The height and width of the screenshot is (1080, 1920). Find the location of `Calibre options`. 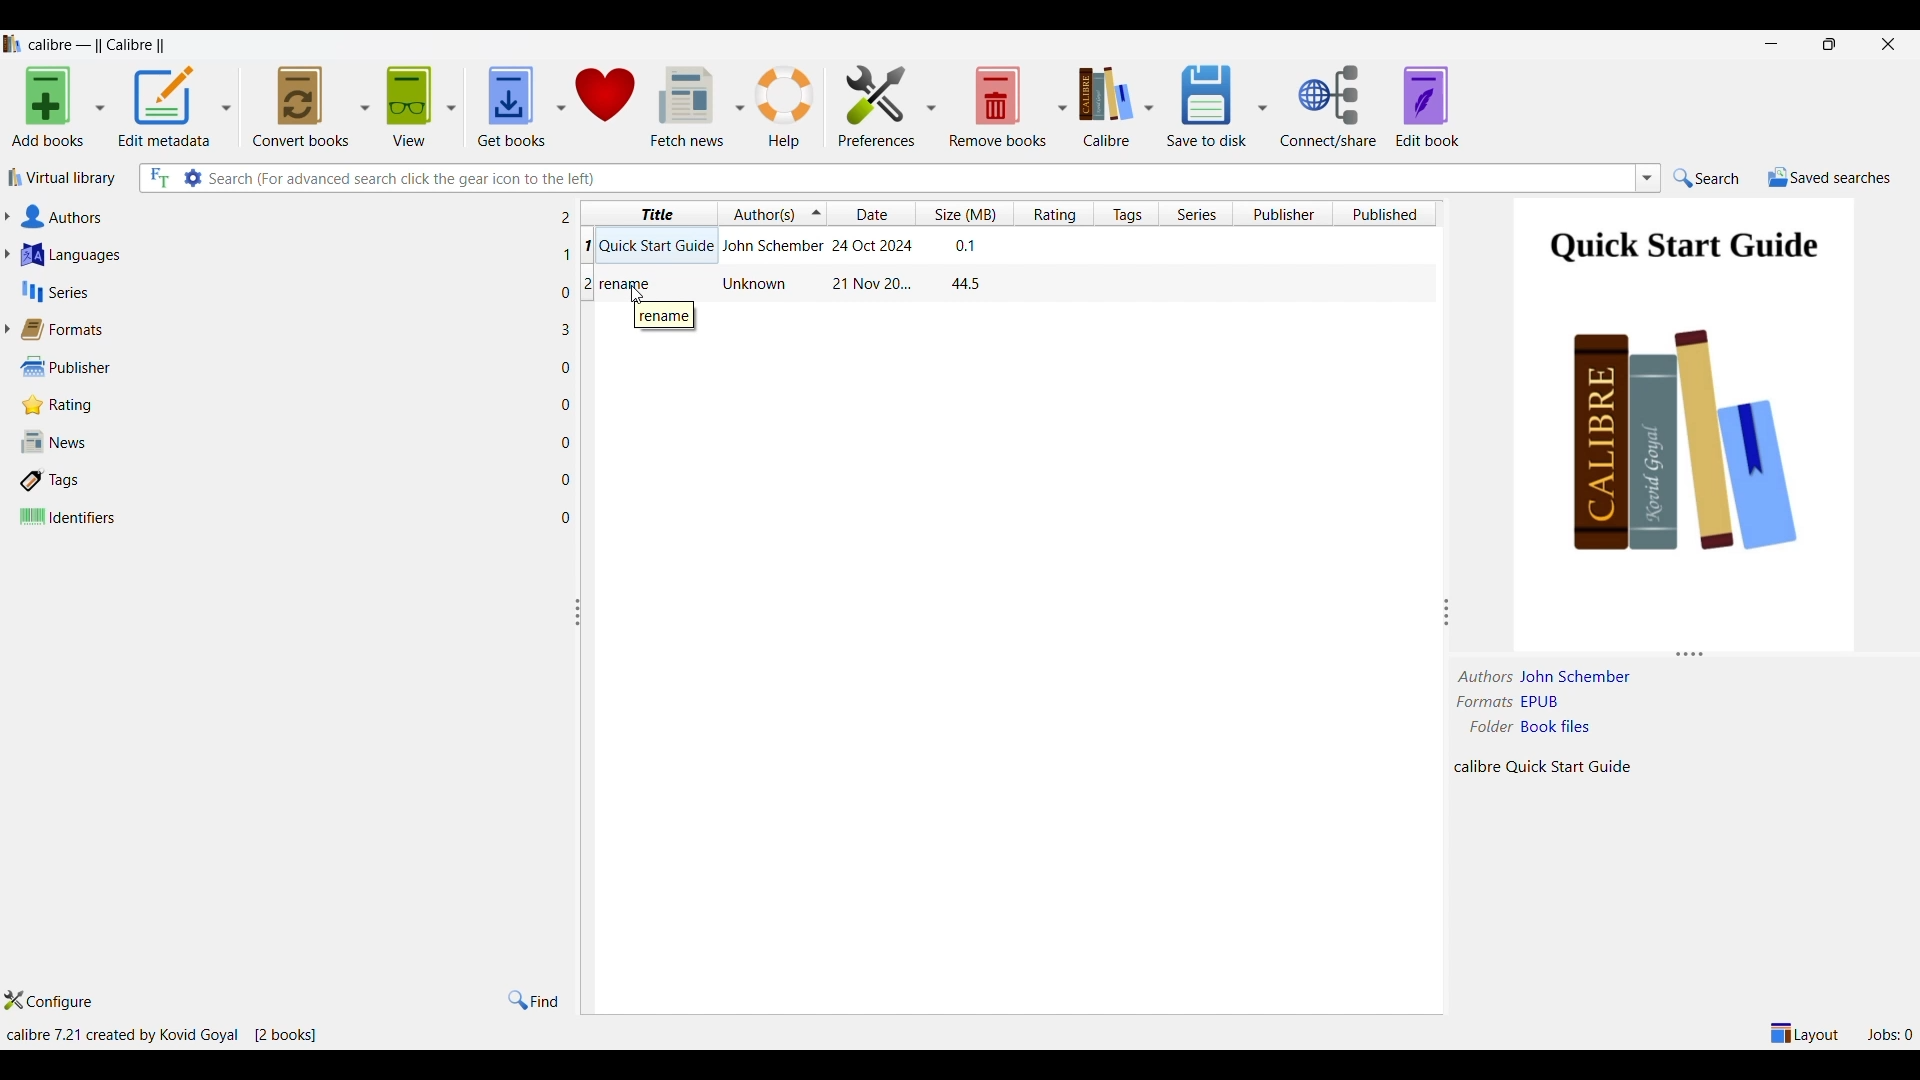

Calibre options is located at coordinates (1149, 107).